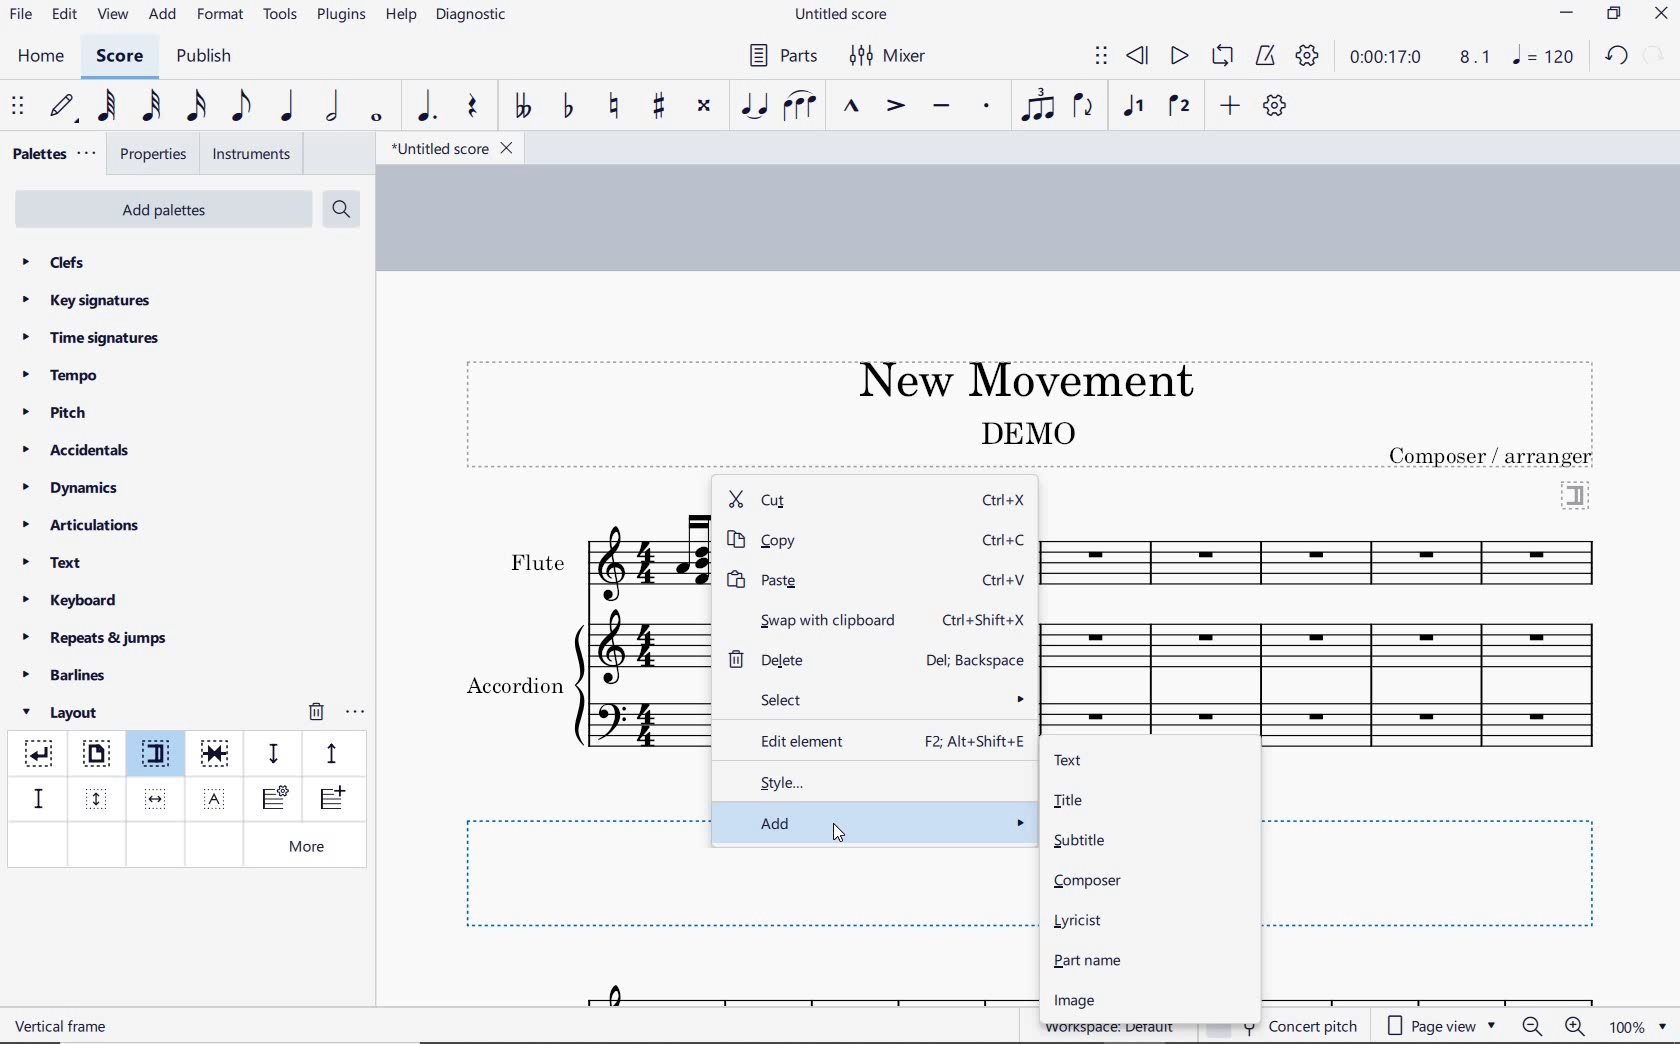 The height and width of the screenshot is (1044, 1680). Describe the element at coordinates (1067, 800) in the screenshot. I see `title` at that location.